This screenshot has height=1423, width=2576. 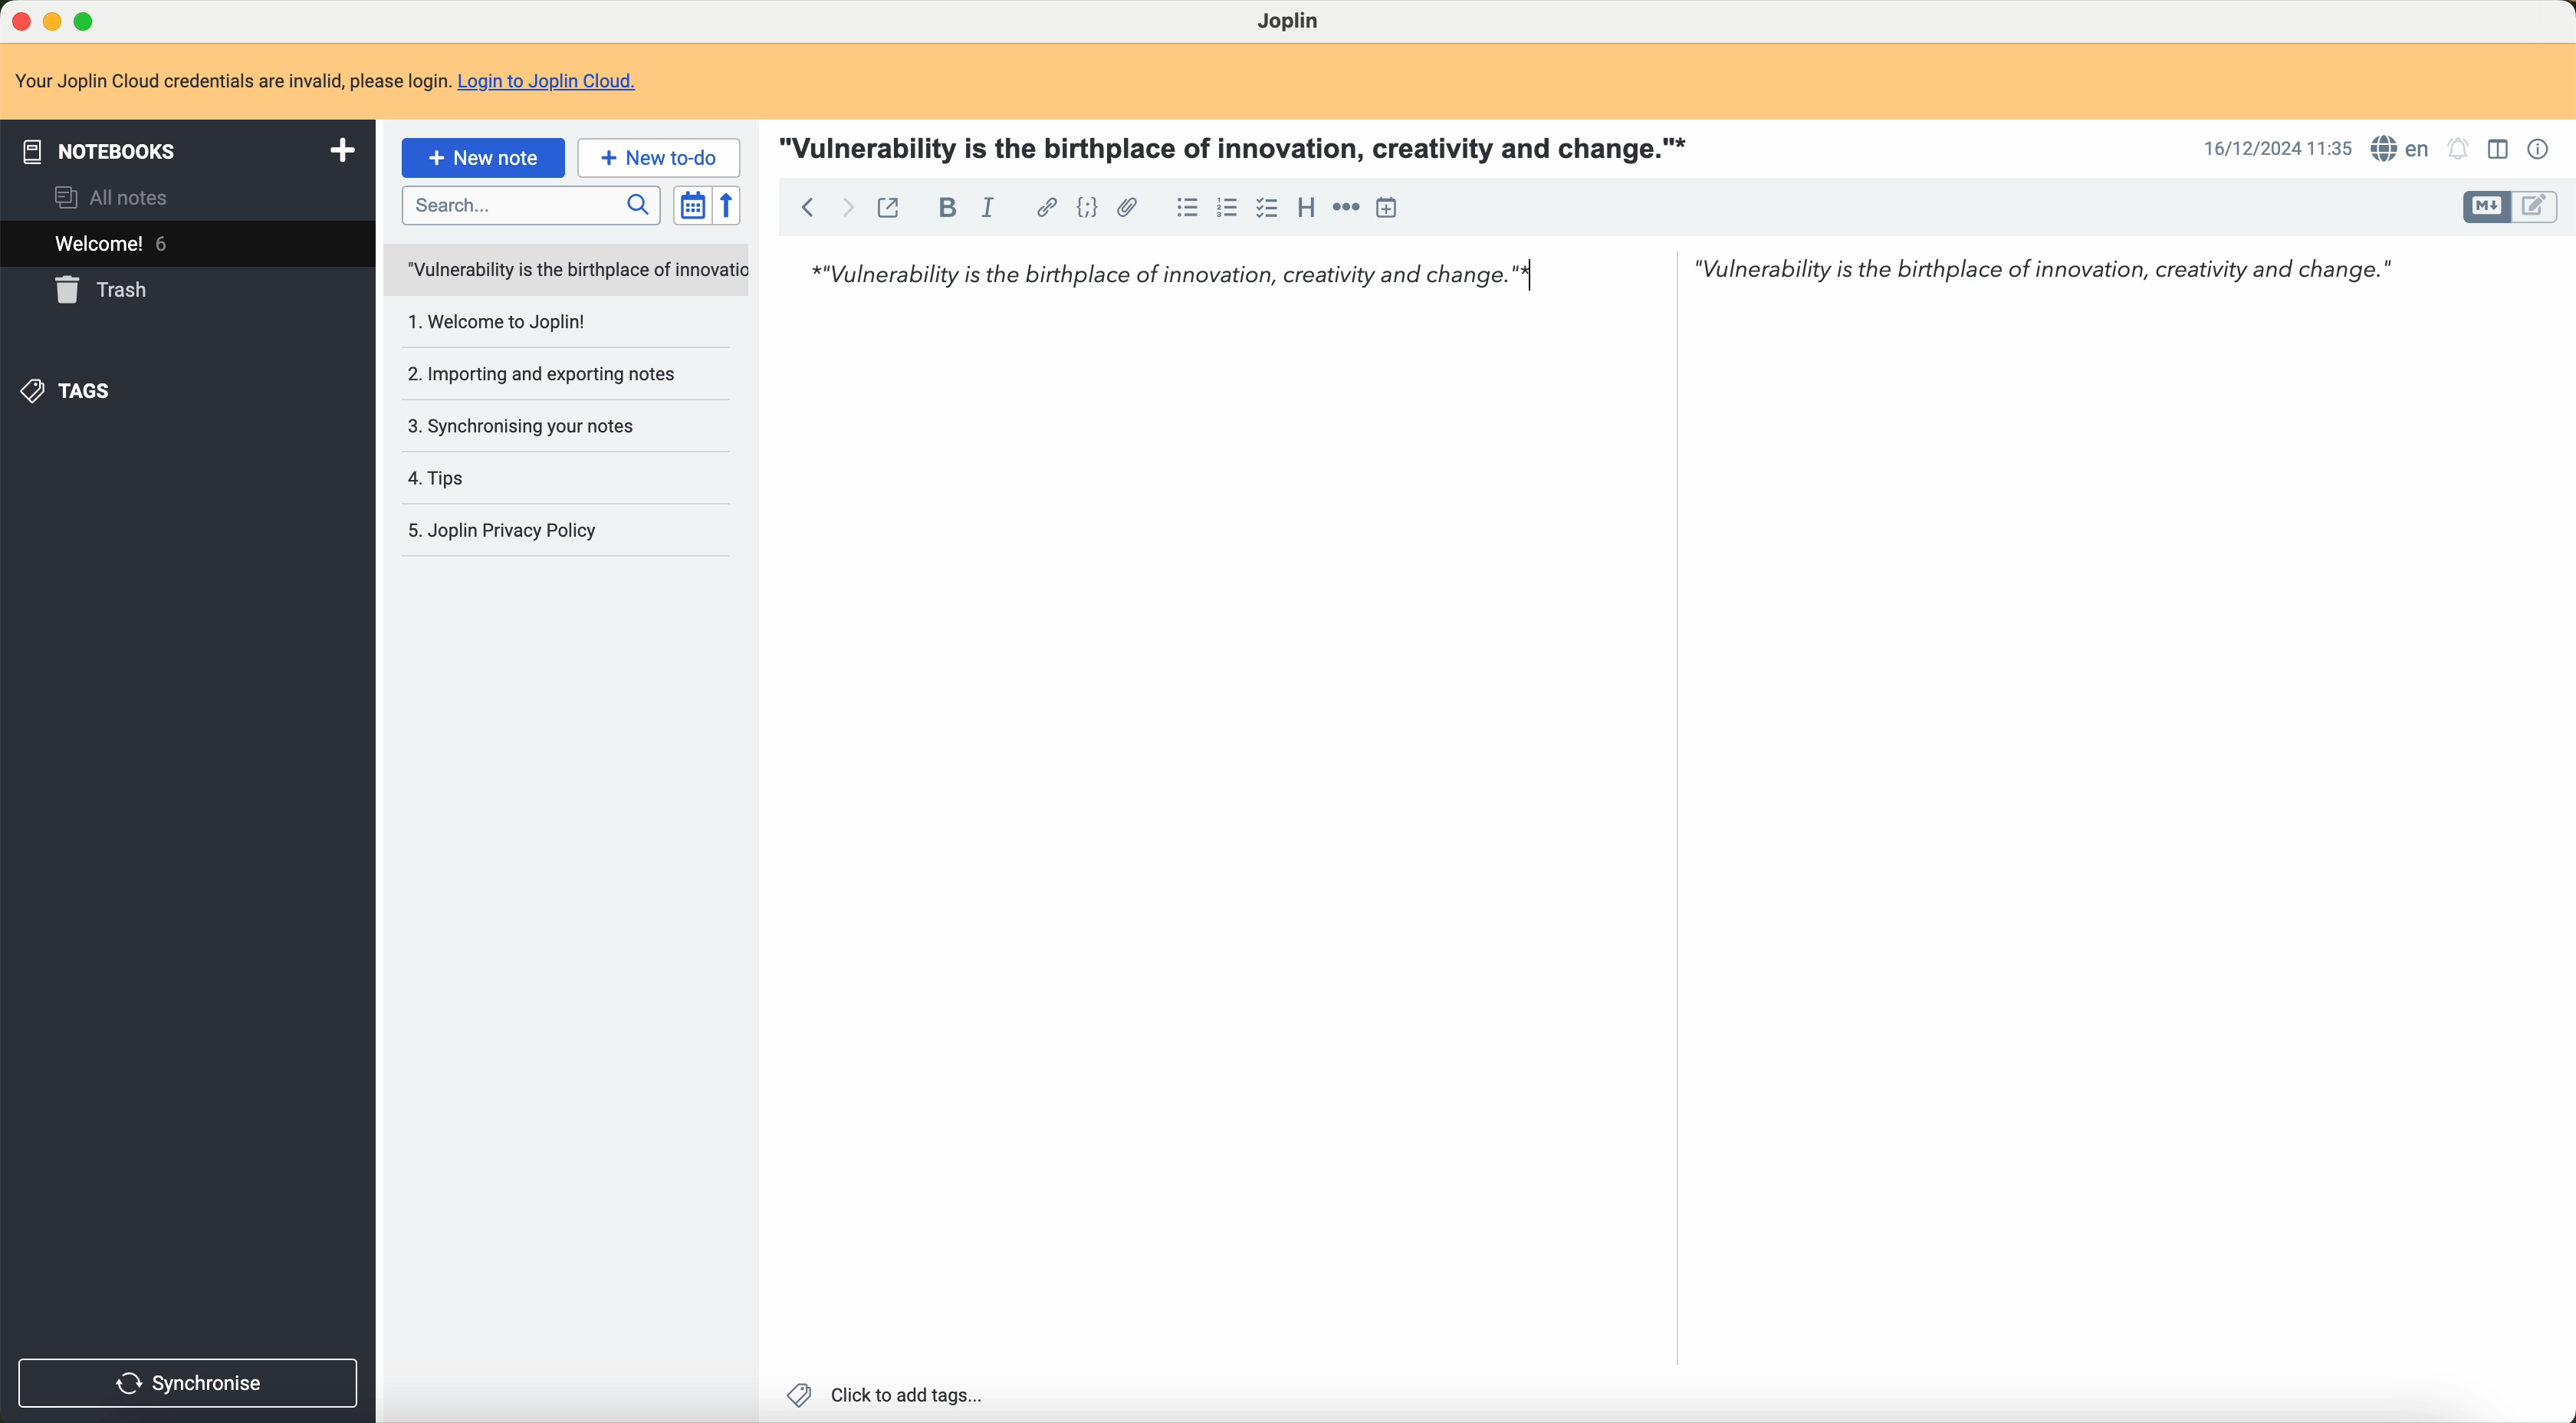 I want to click on Login to Joplin Cloud., so click(x=559, y=82).